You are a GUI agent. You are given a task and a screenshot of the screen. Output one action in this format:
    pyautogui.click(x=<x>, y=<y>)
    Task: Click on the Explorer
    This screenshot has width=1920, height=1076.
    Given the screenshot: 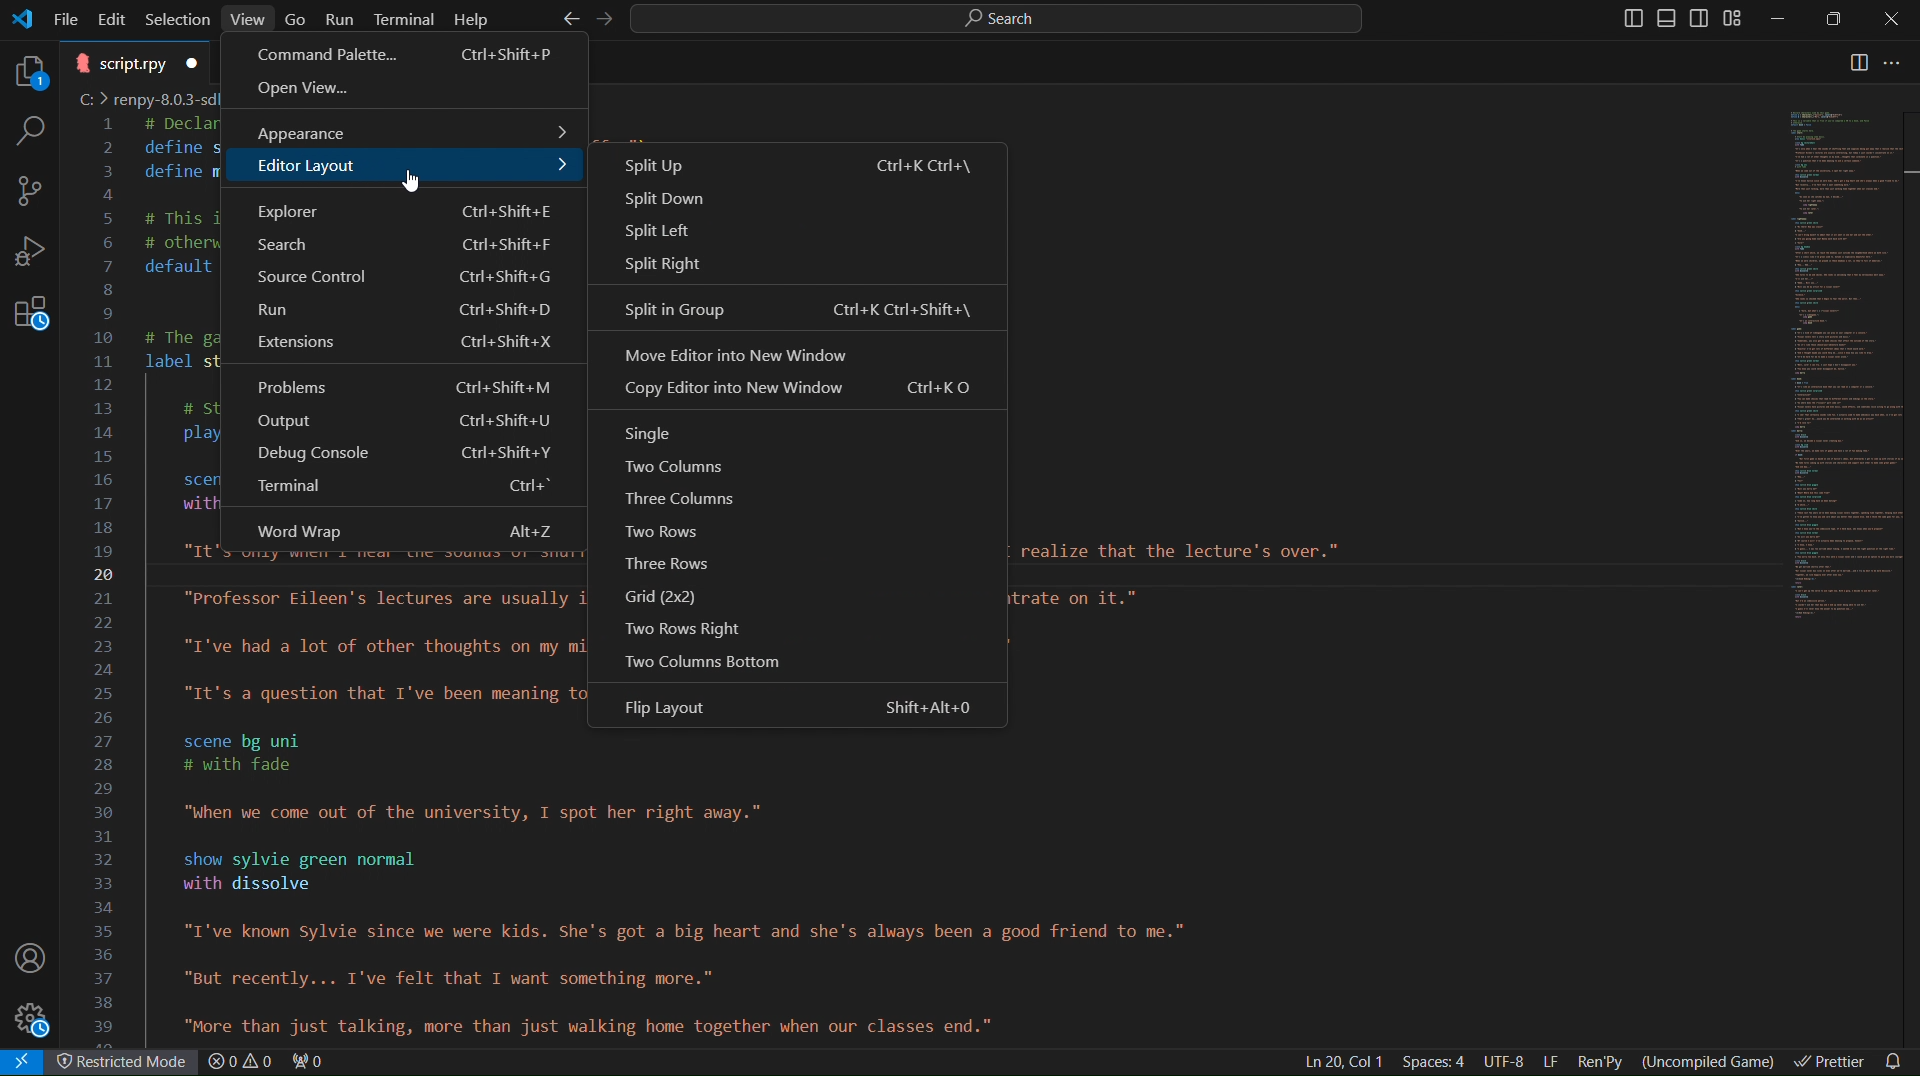 What is the action you would take?
    pyautogui.click(x=25, y=68)
    